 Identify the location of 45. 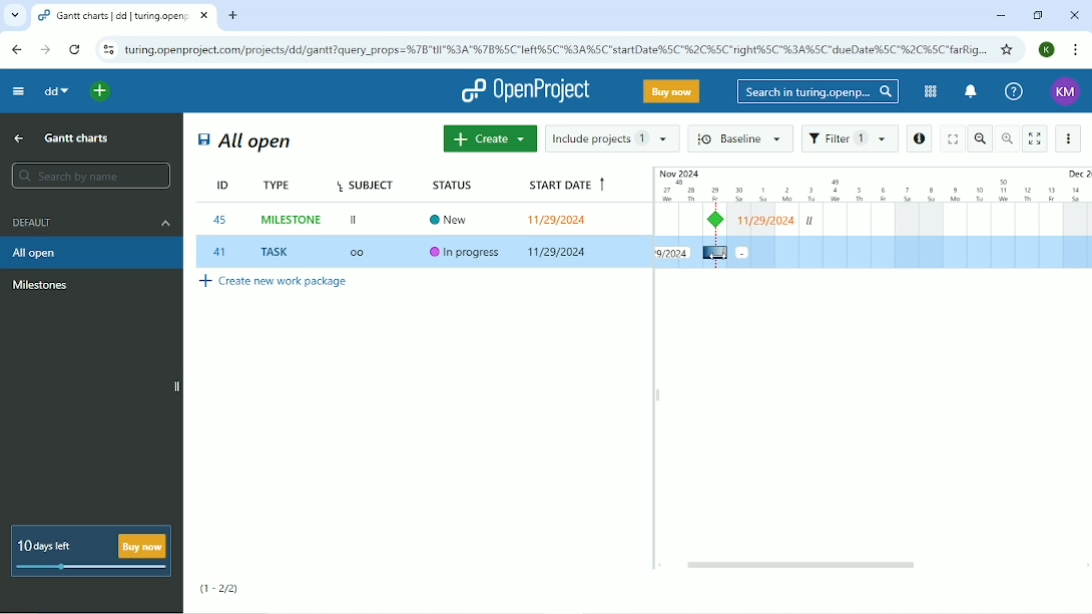
(221, 220).